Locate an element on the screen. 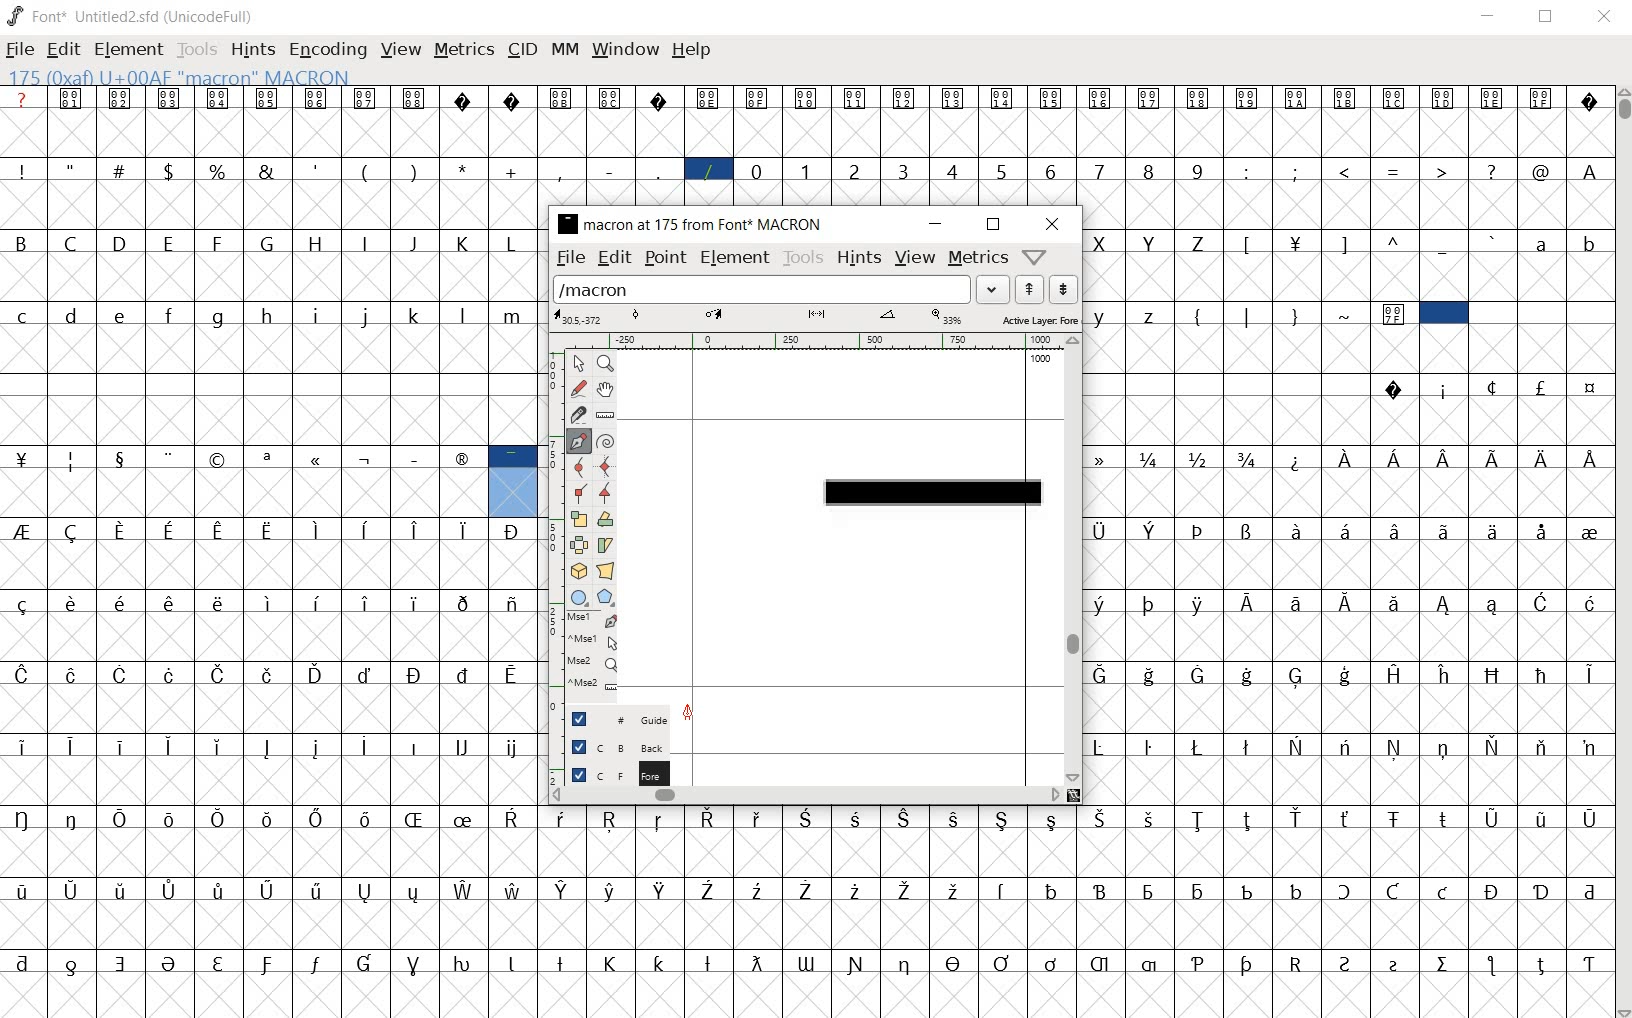 The width and height of the screenshot is (1632, 1018). Symbol is located at coordinates (1201, 746).